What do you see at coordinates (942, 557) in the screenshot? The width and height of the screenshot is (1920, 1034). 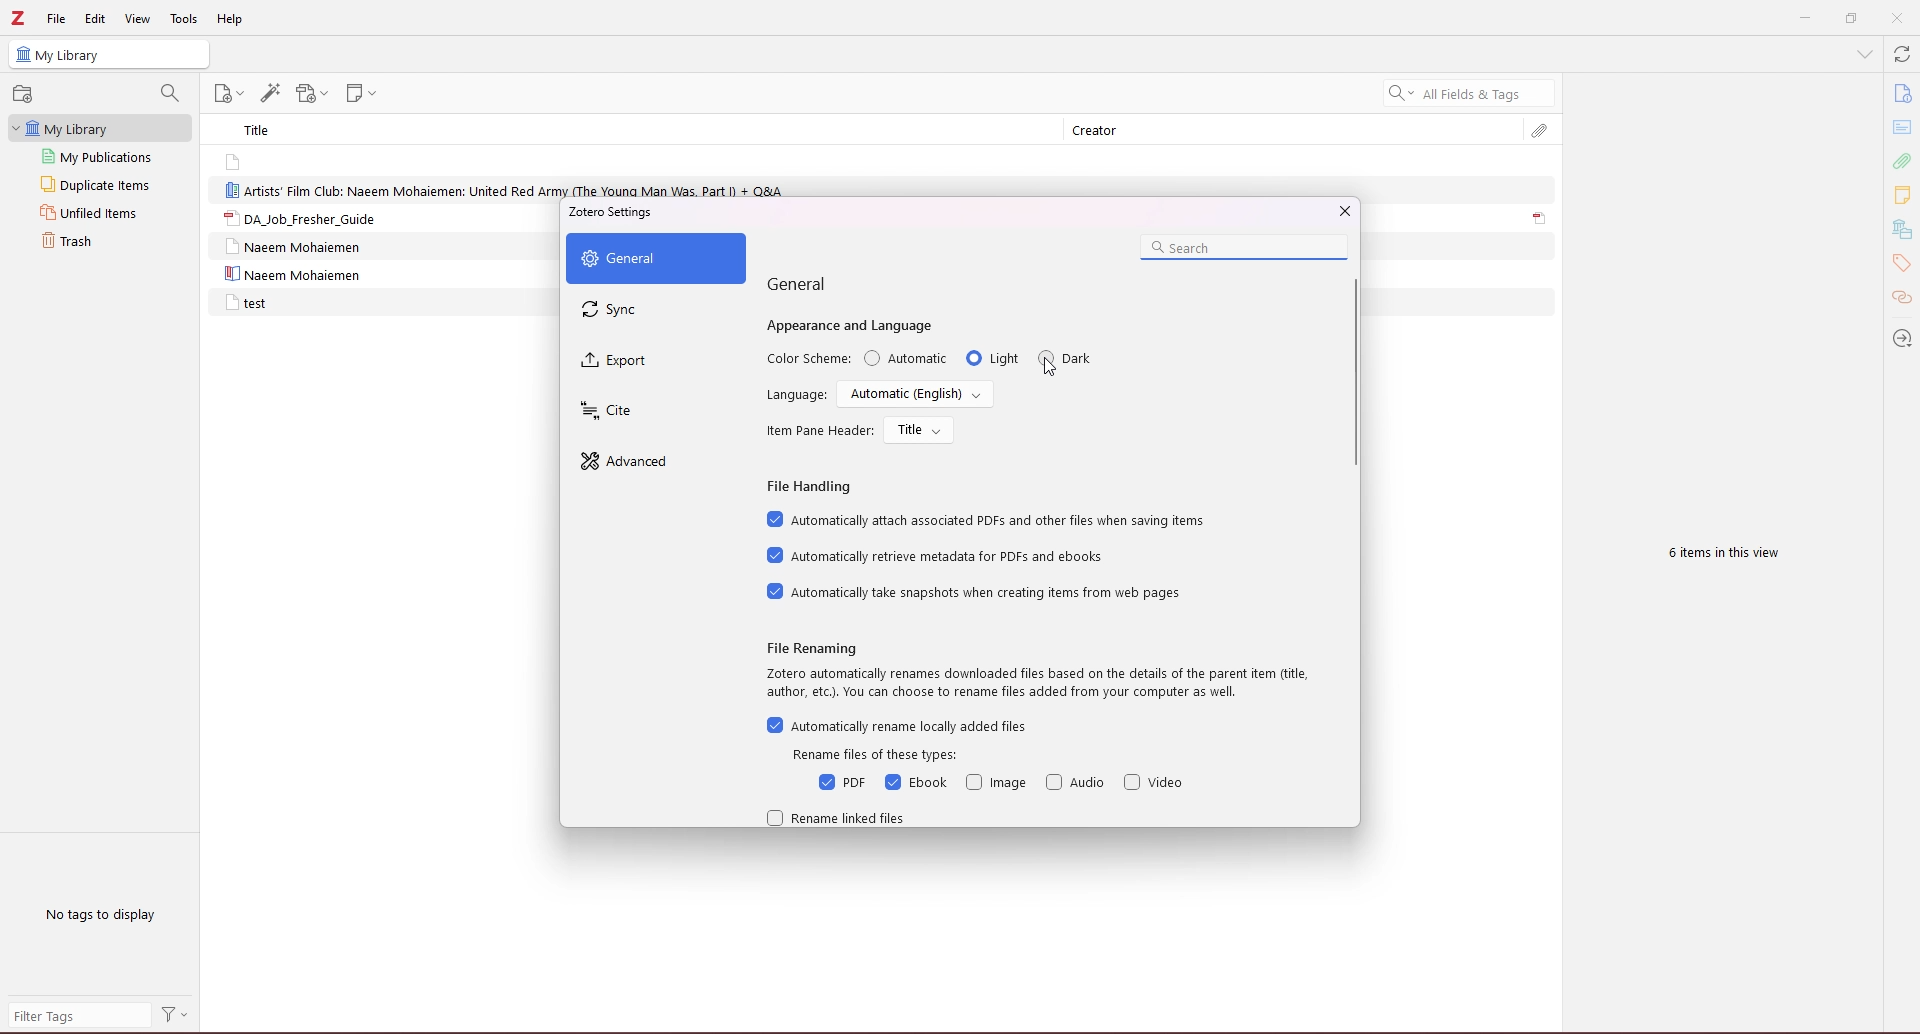 I see `@ Automatically retrieve metadata for PDFs and ebooks` at bounding box center [942, 557].